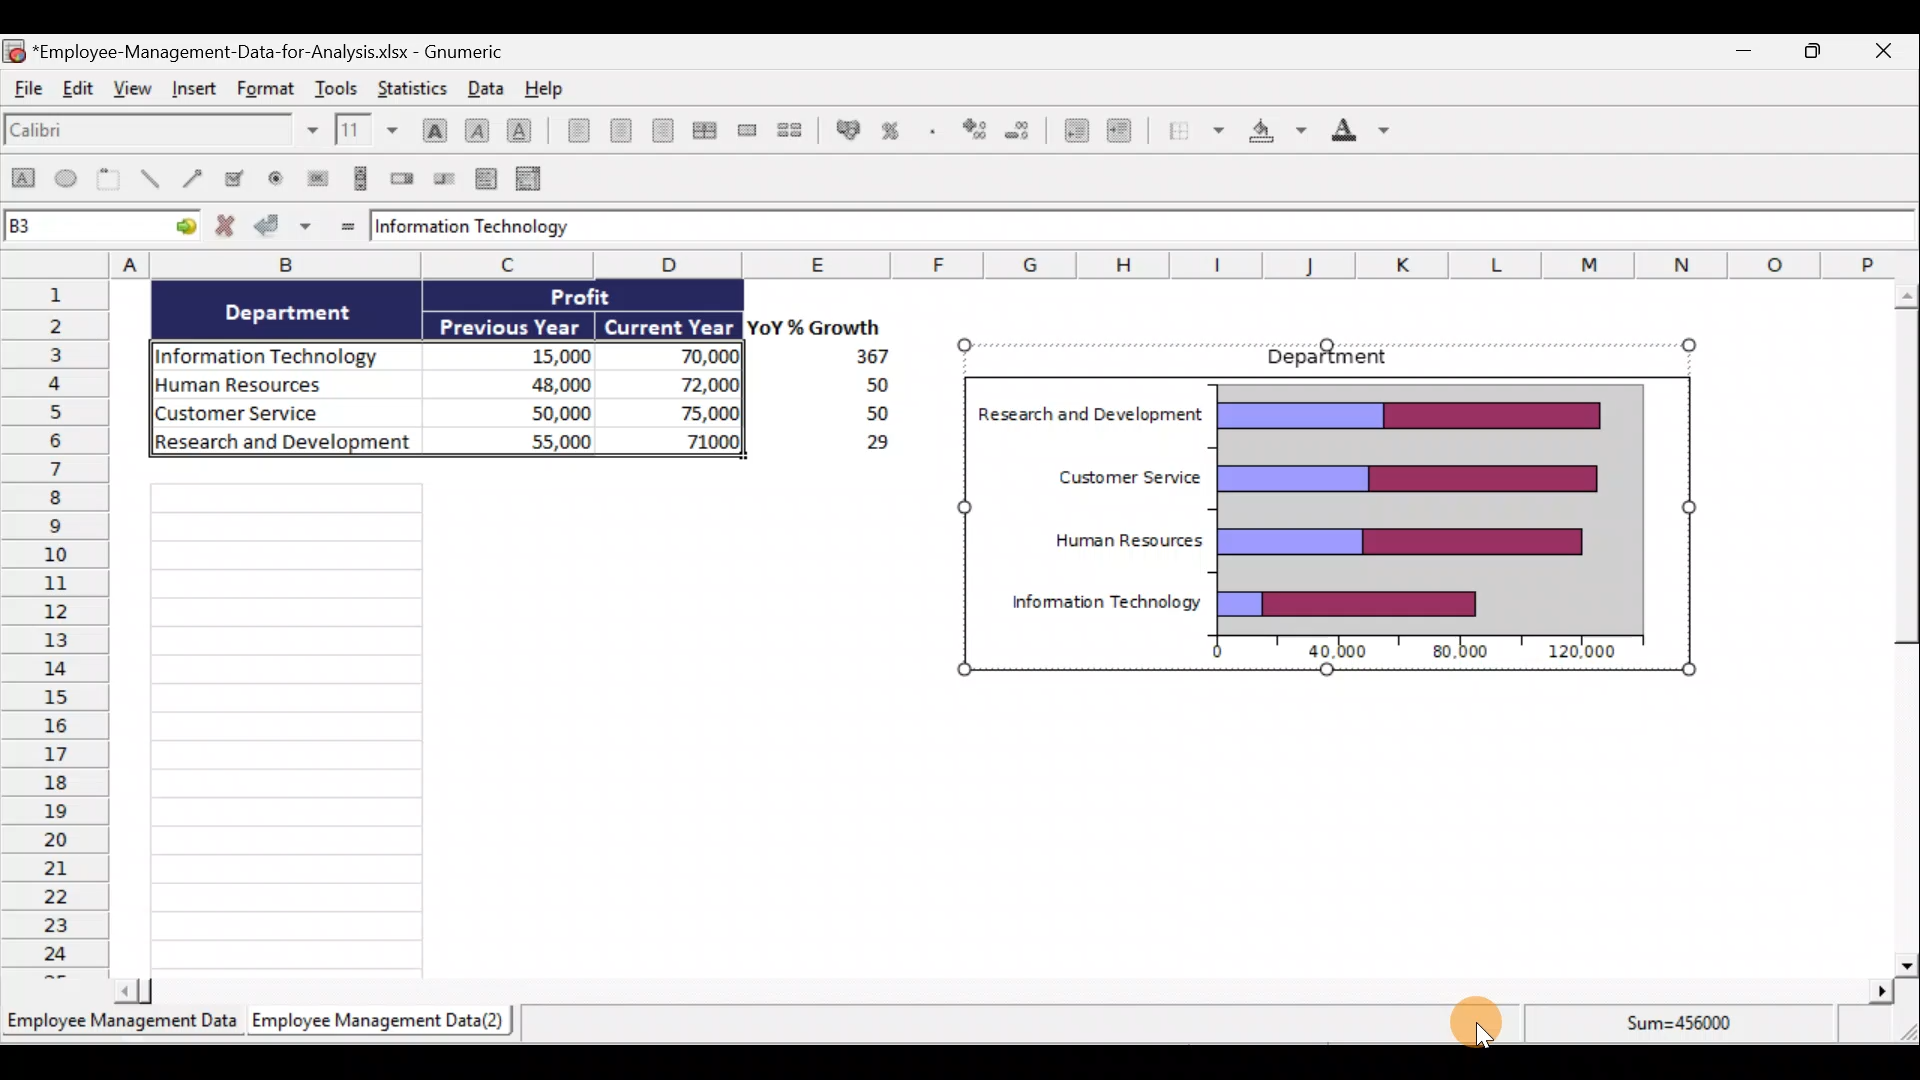 The width and height of the screenshot is (1920, 1080). Describe the element at coordinates (160, 134) in the screenshot. I see `Font name Calibri` at that location.